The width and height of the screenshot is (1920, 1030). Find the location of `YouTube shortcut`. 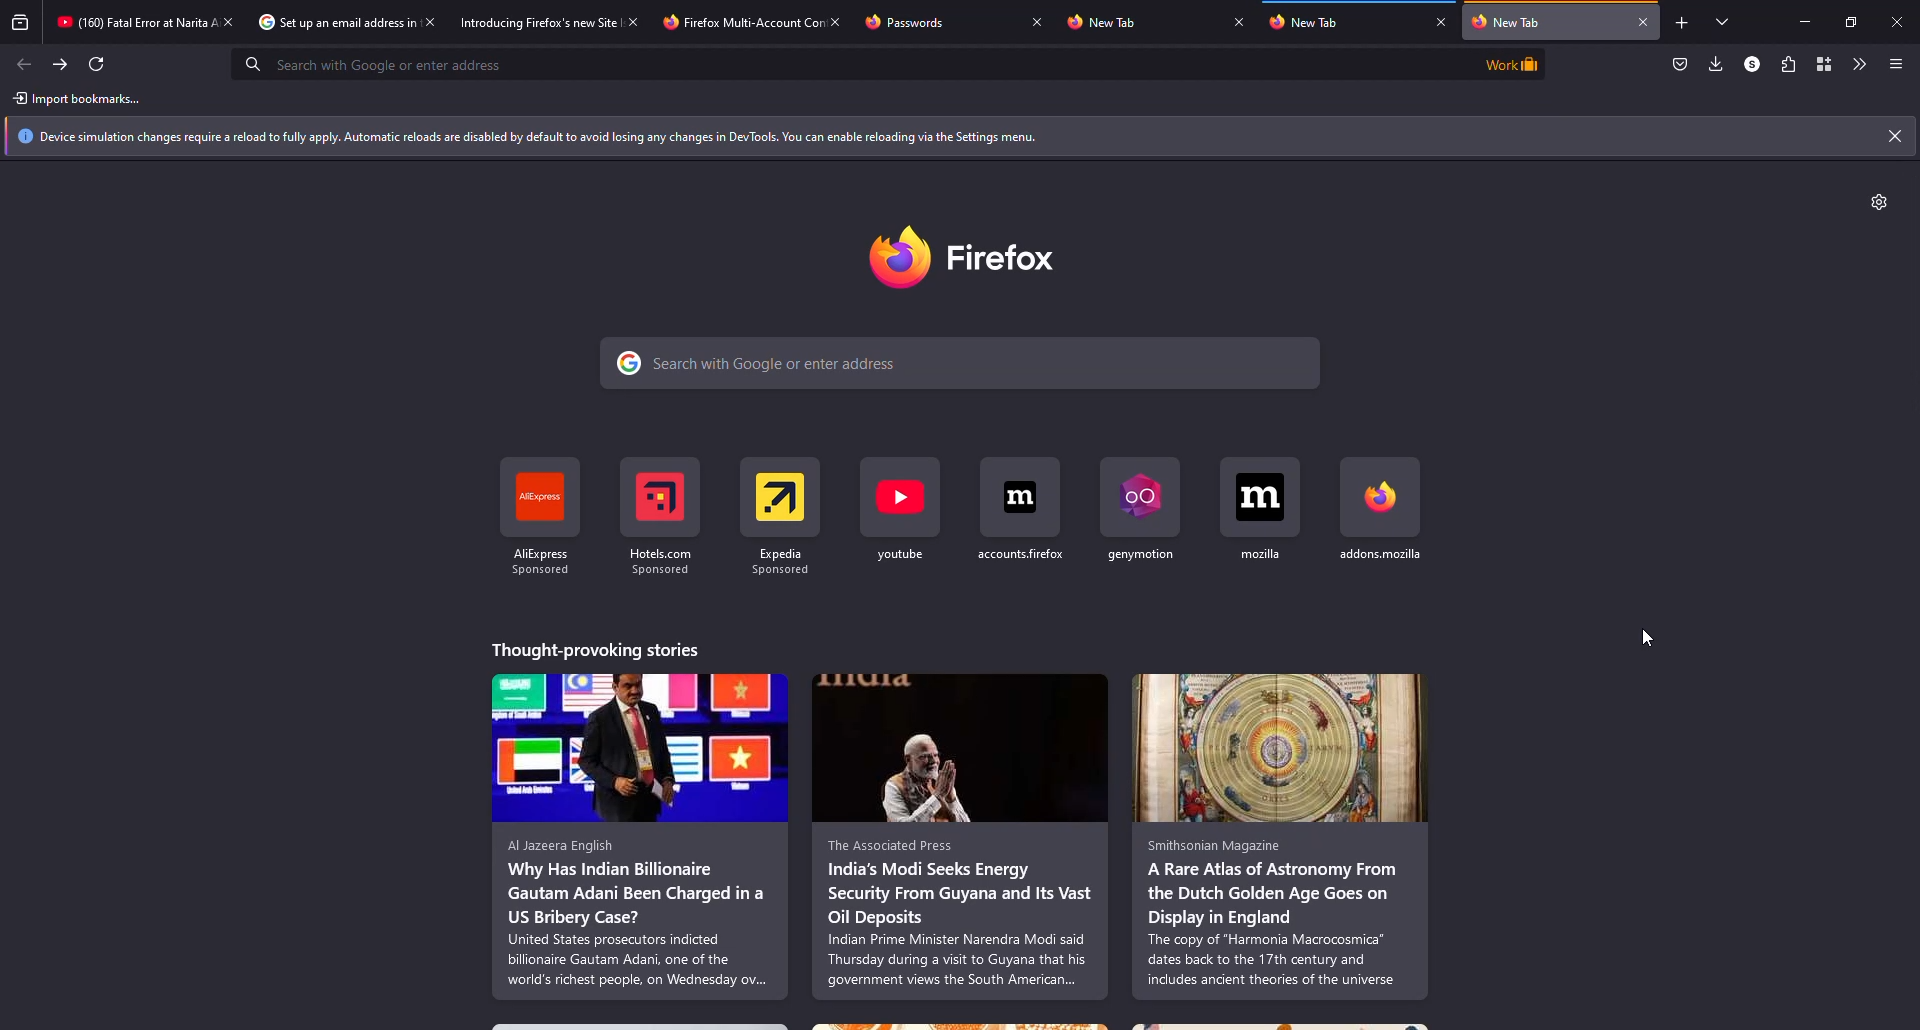

YouTube shortcut is located at coordinates (900, 511).